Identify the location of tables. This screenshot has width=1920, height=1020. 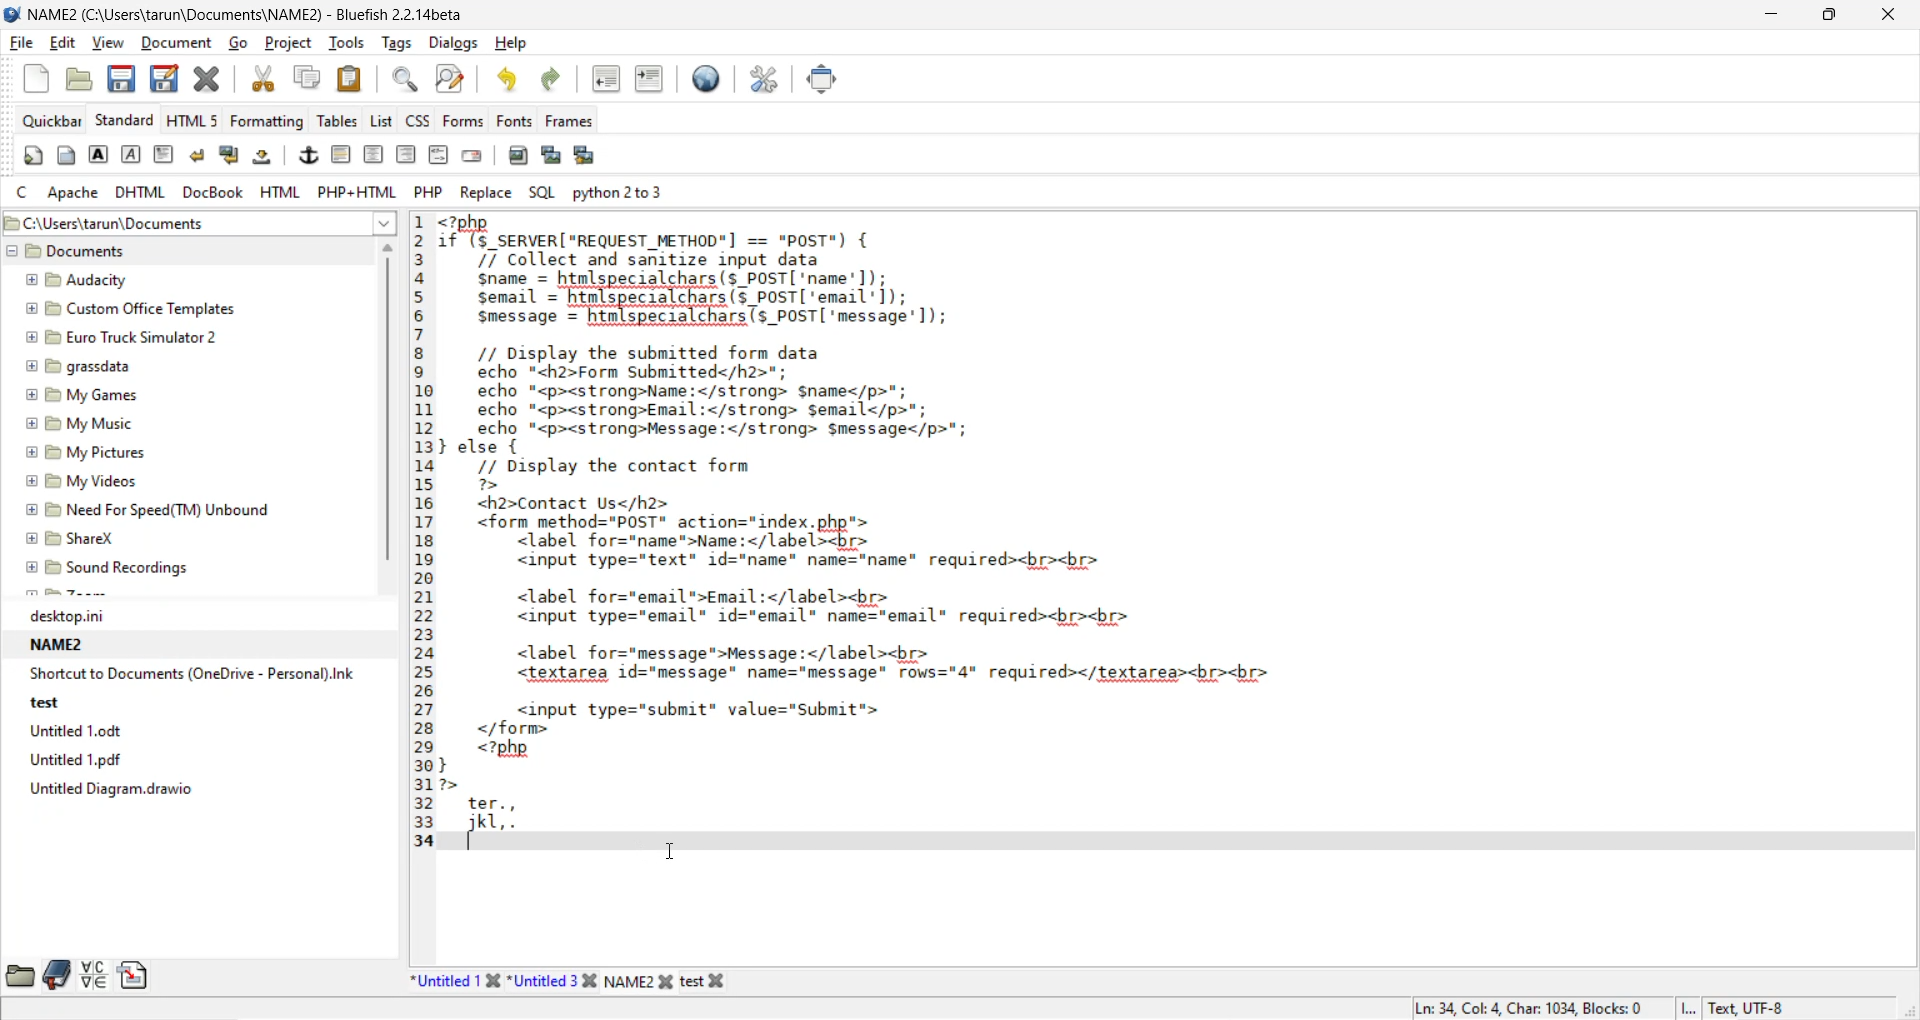
(337, 121).